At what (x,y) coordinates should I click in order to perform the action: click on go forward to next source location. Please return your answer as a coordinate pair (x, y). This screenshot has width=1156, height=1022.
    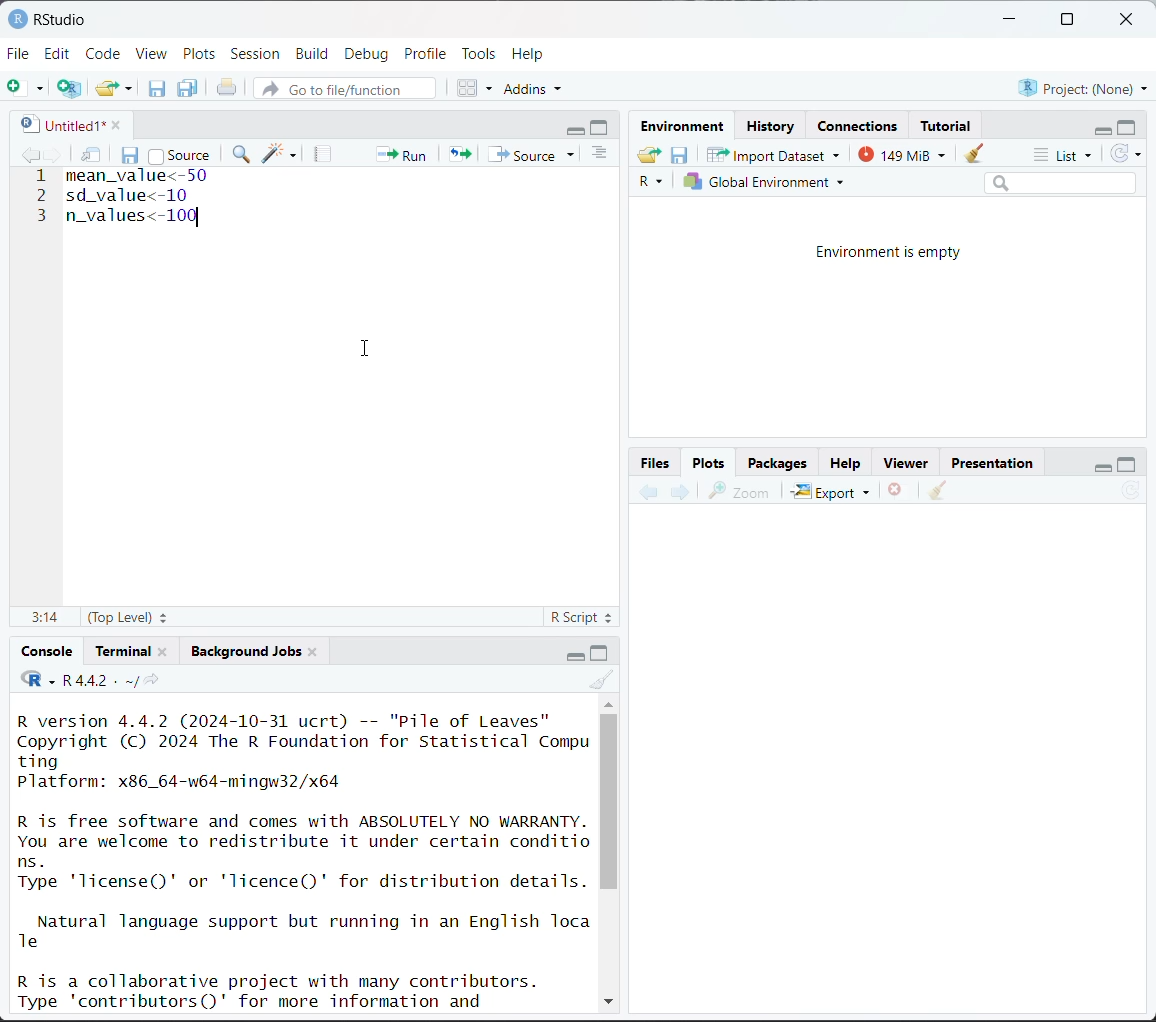
    Looking at the image, I should click on (54, 156).